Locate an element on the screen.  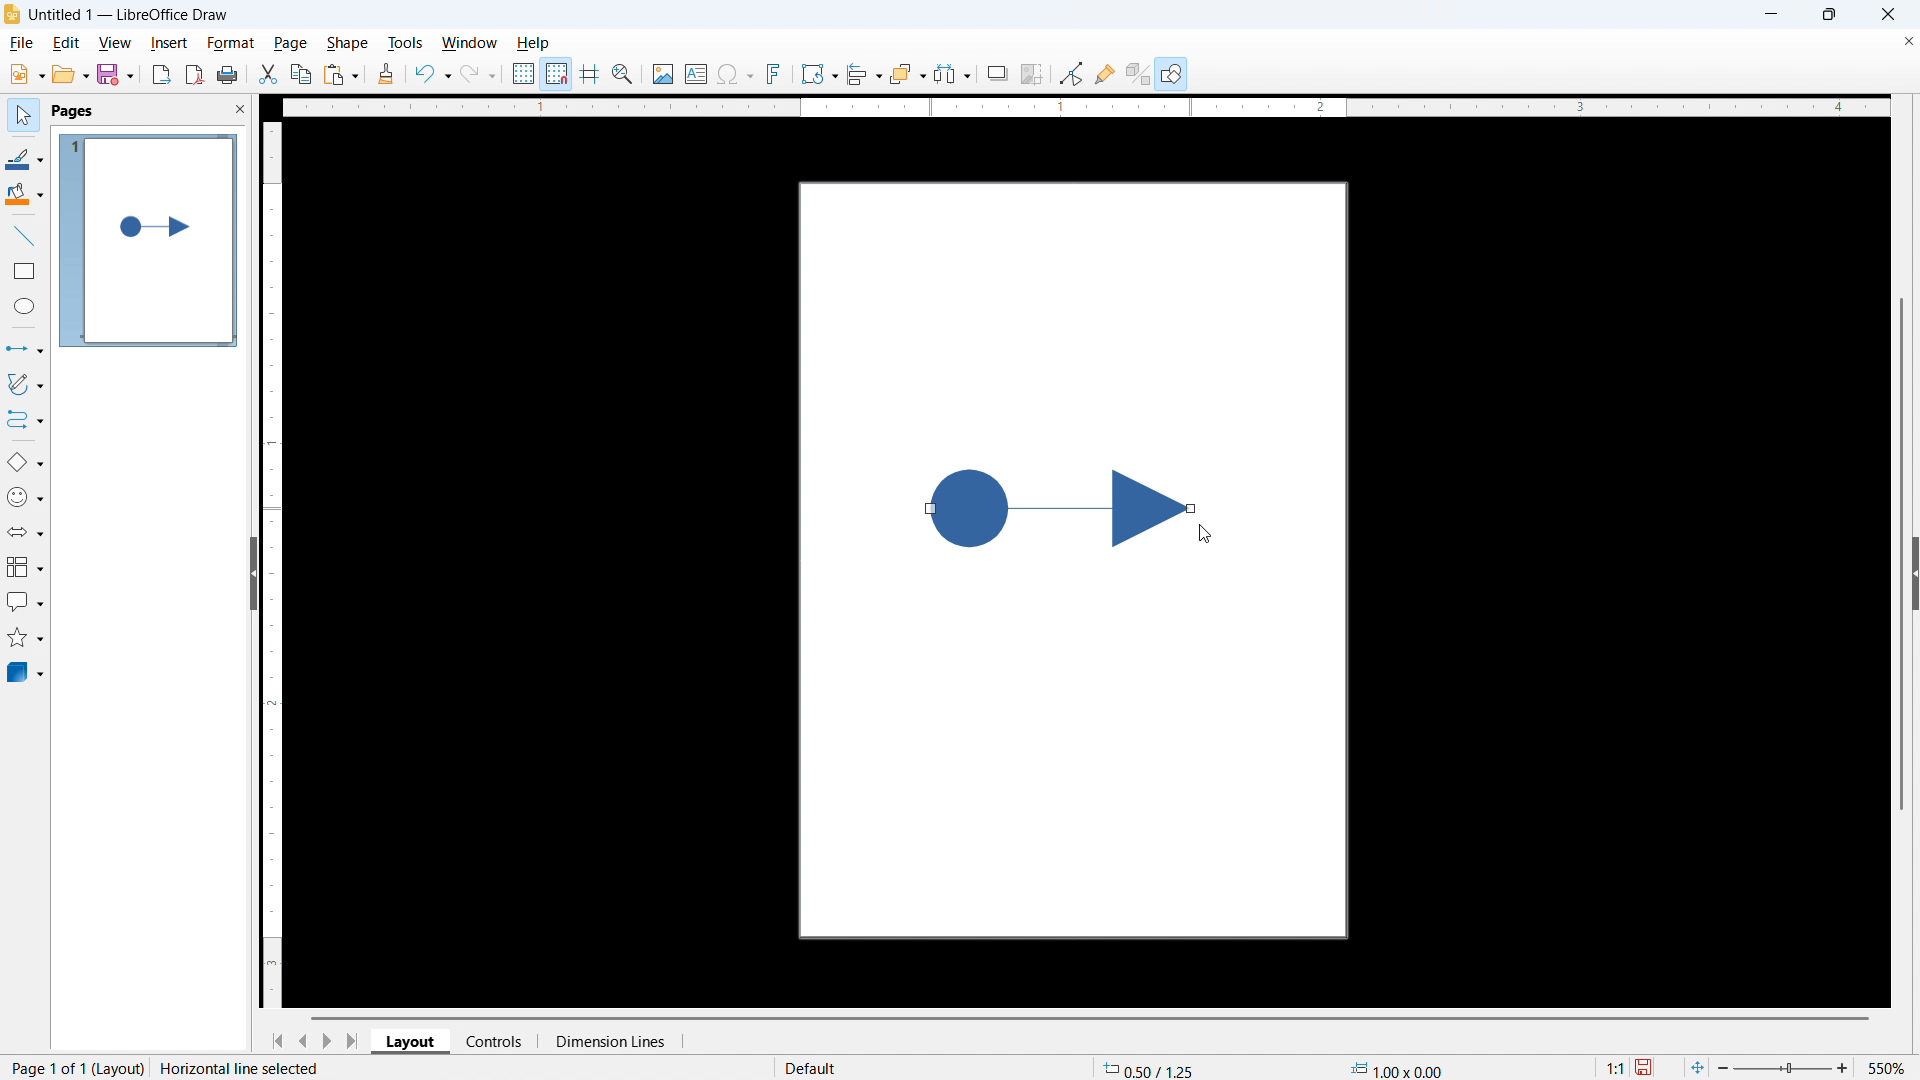
Window  is located at coordinates (468, 43).